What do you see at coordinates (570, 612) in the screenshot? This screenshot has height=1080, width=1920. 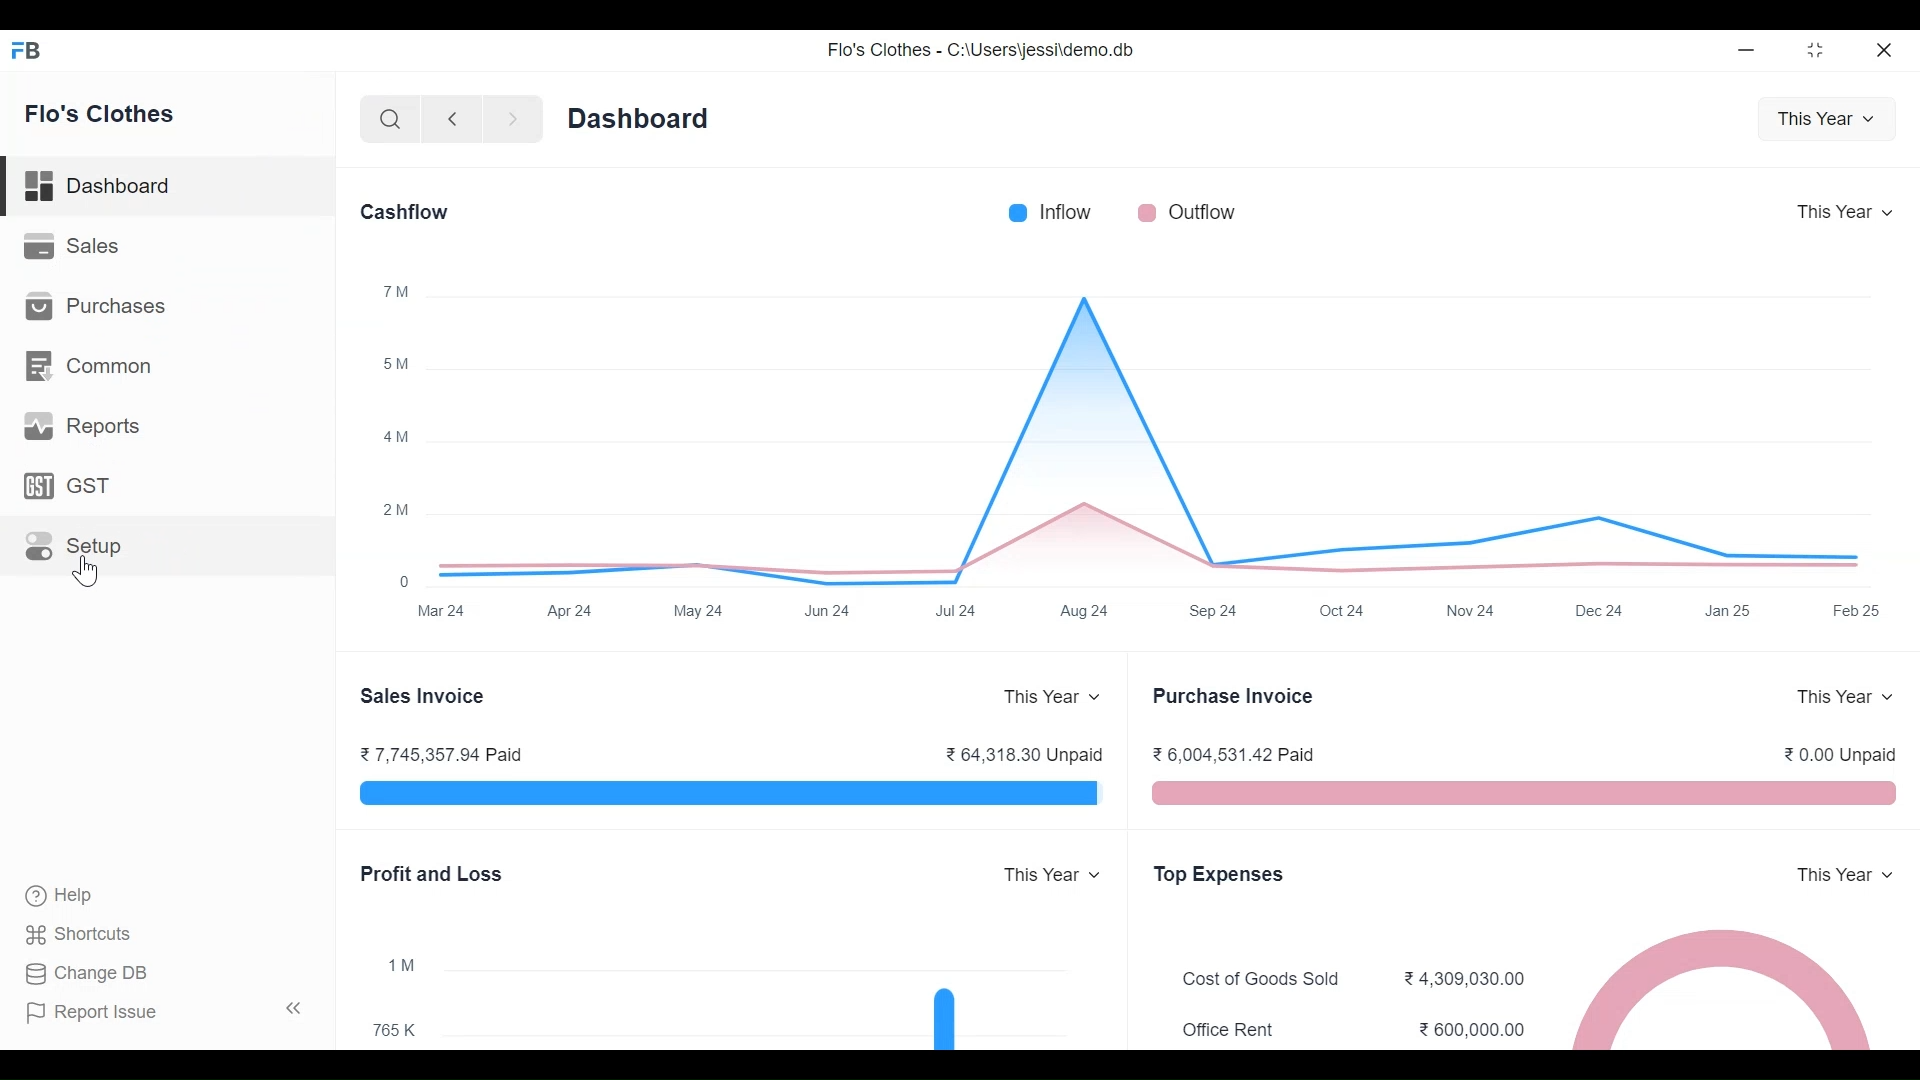 I see `Apr24` at bounding box center [570, 612].